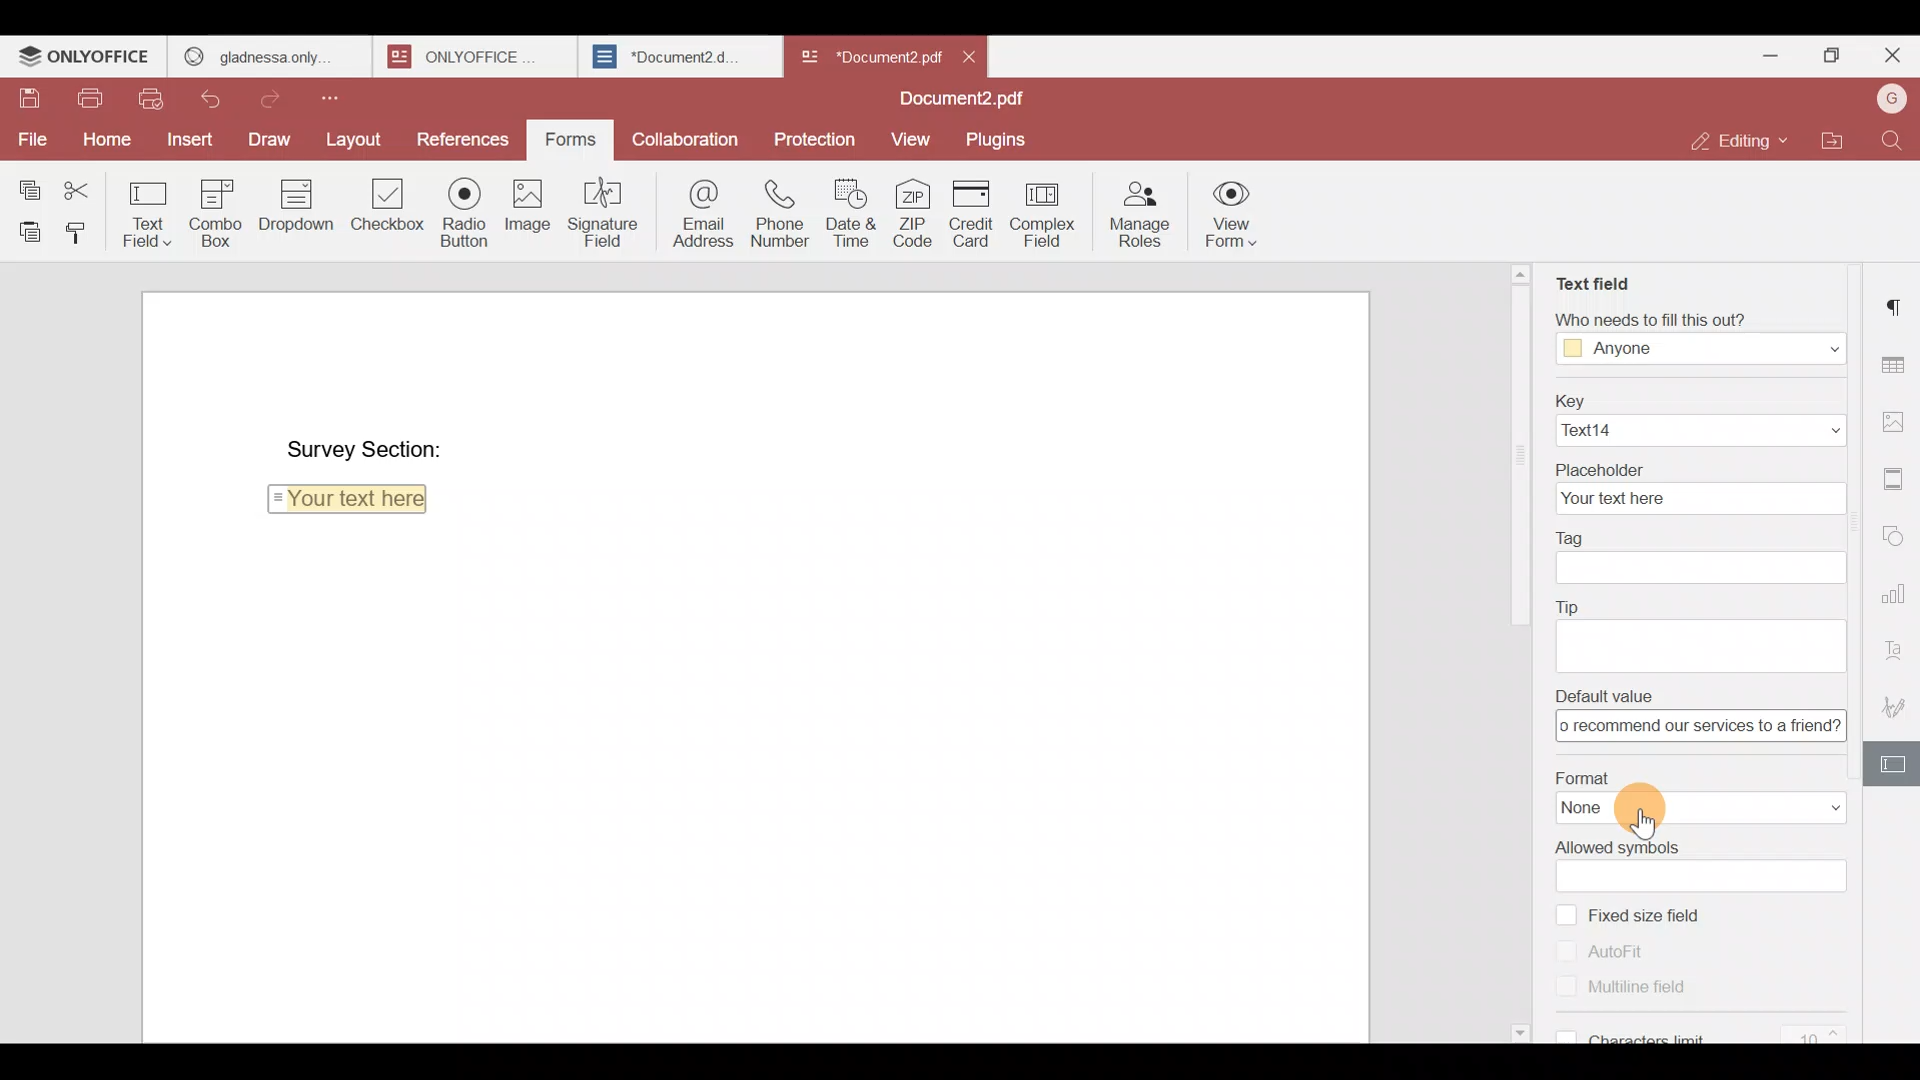  Describe the element at coordinates (1897, 141) in the screenshot. I see `Find` at that location.